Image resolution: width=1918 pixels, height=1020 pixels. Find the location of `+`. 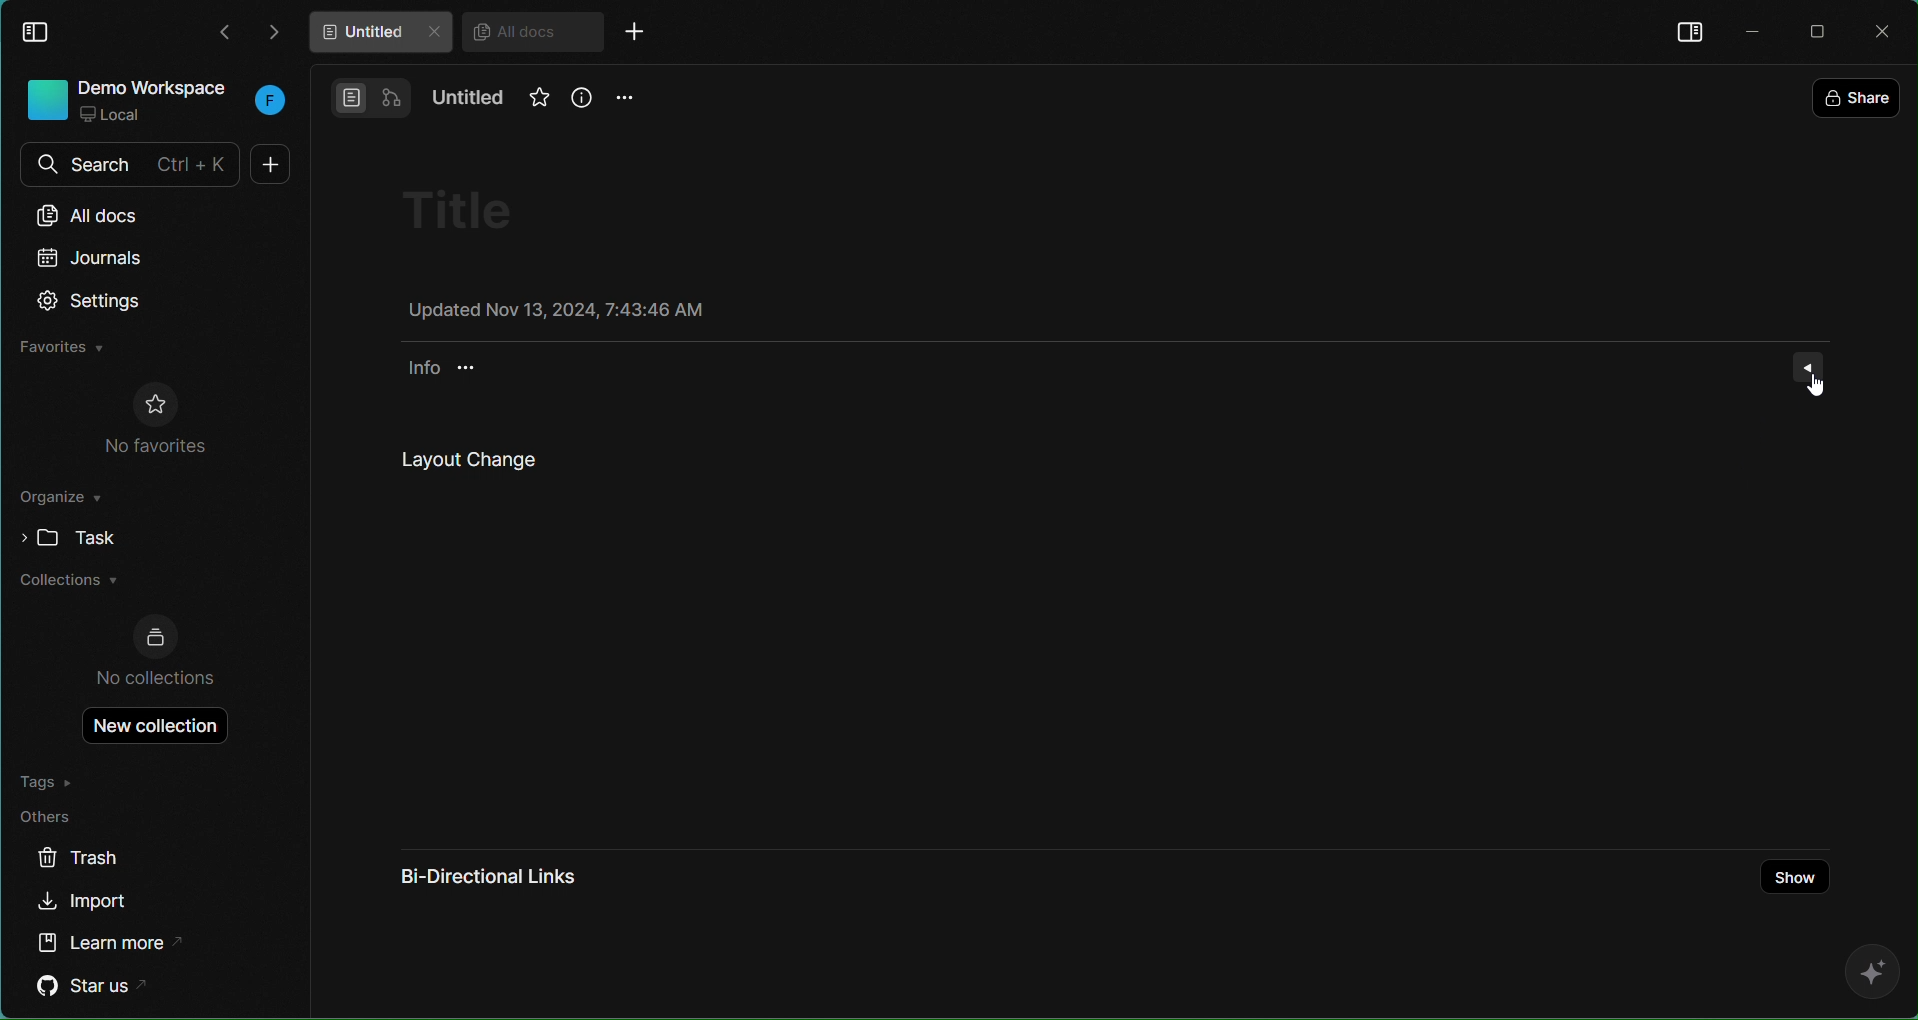

+ is located at coordinates (266, 164).